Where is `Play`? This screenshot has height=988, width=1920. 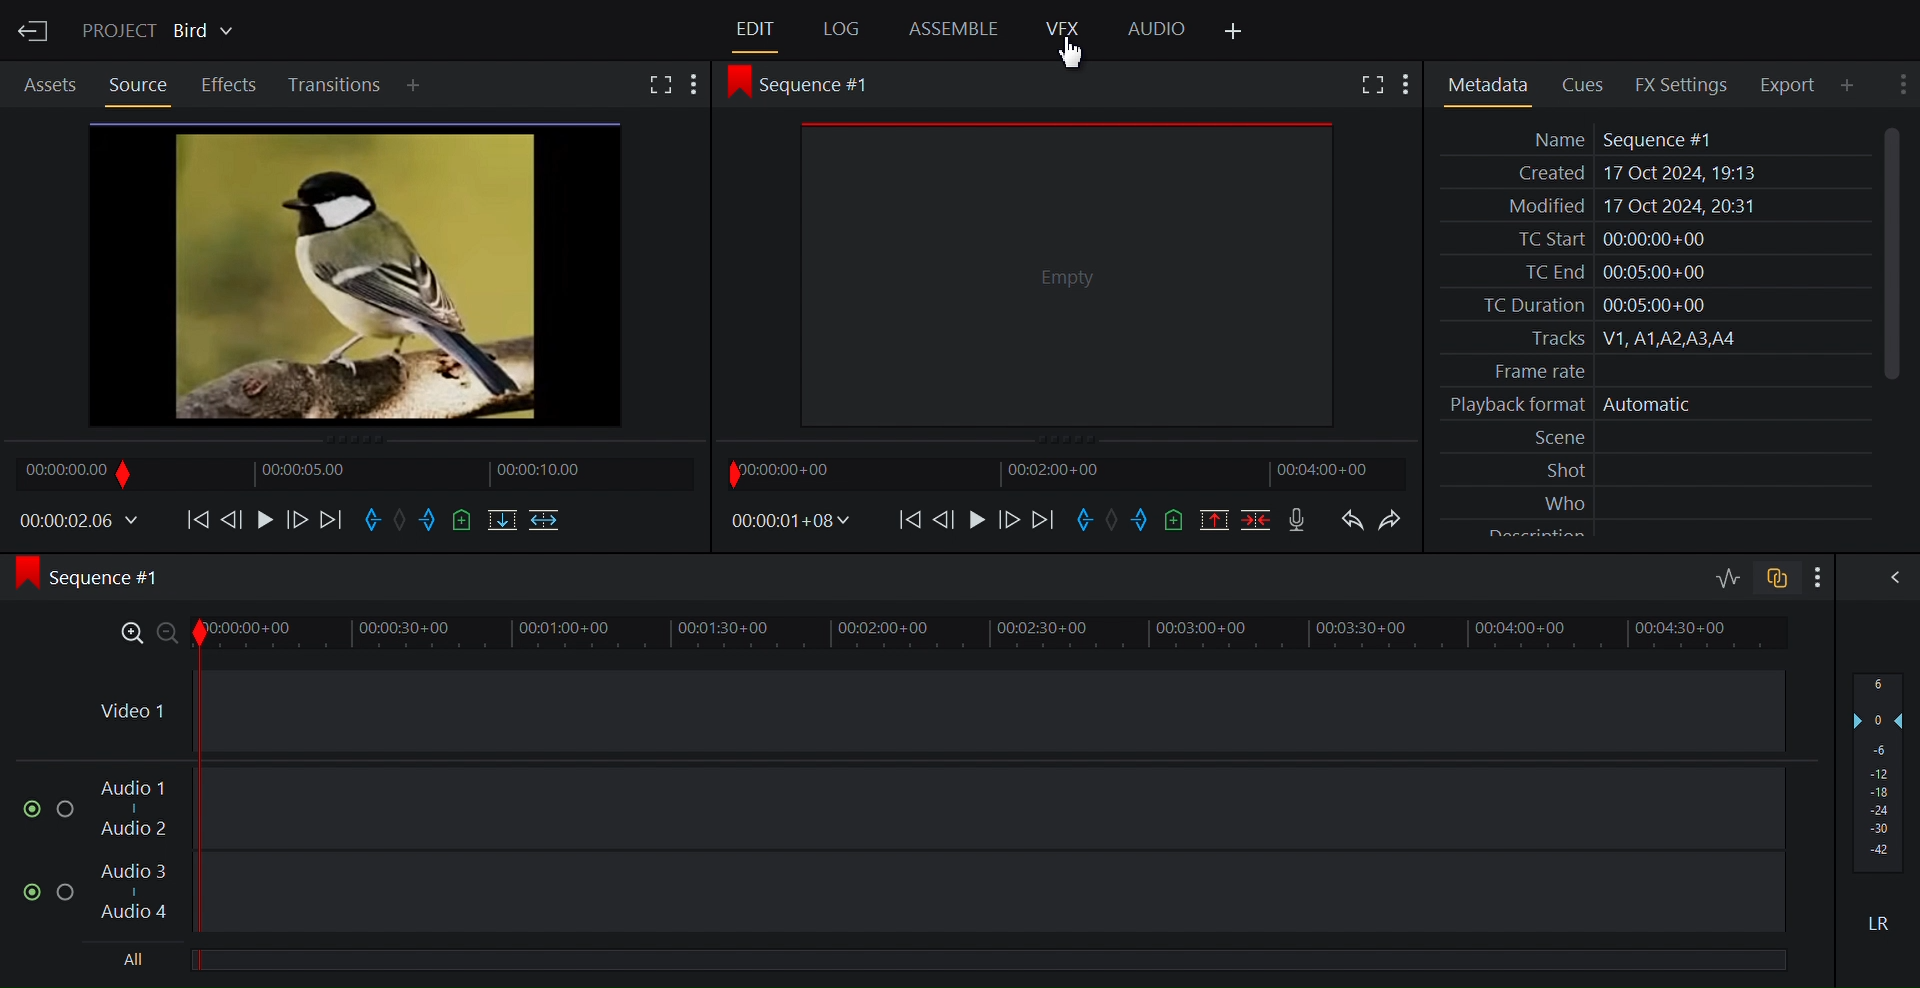
Play is located at coordinates (261, 518).